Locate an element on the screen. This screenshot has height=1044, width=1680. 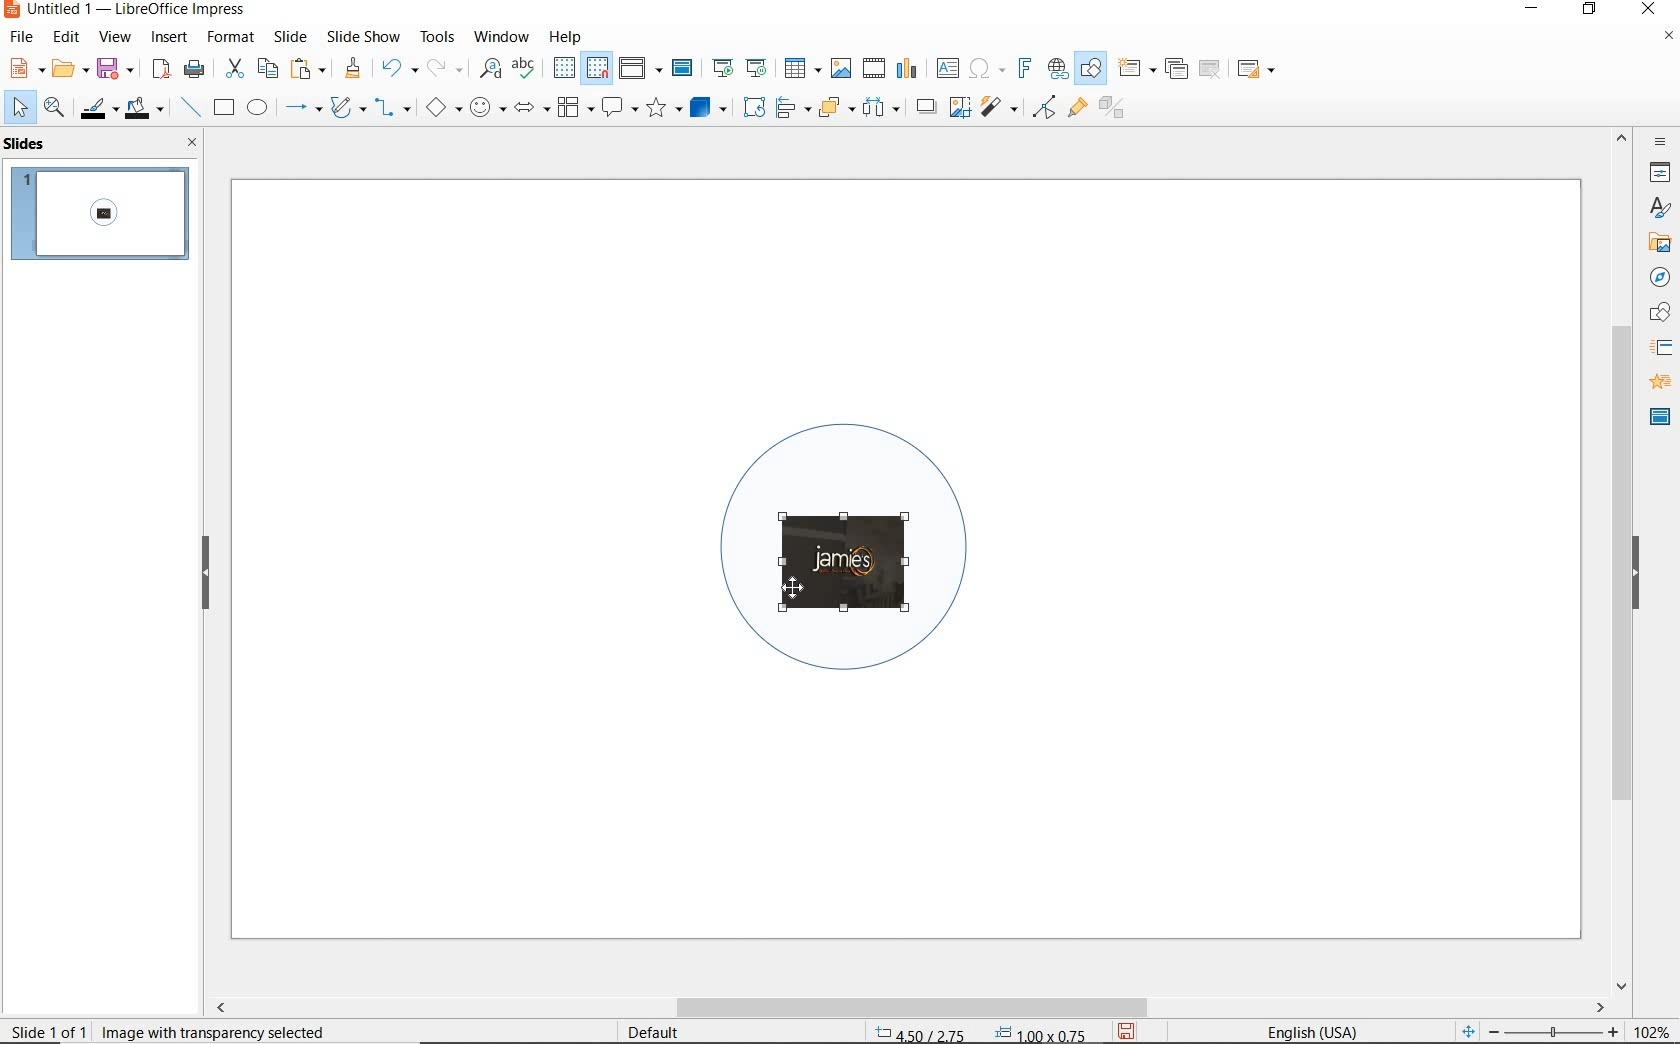
minimize is located at coordinates (1534, 11).